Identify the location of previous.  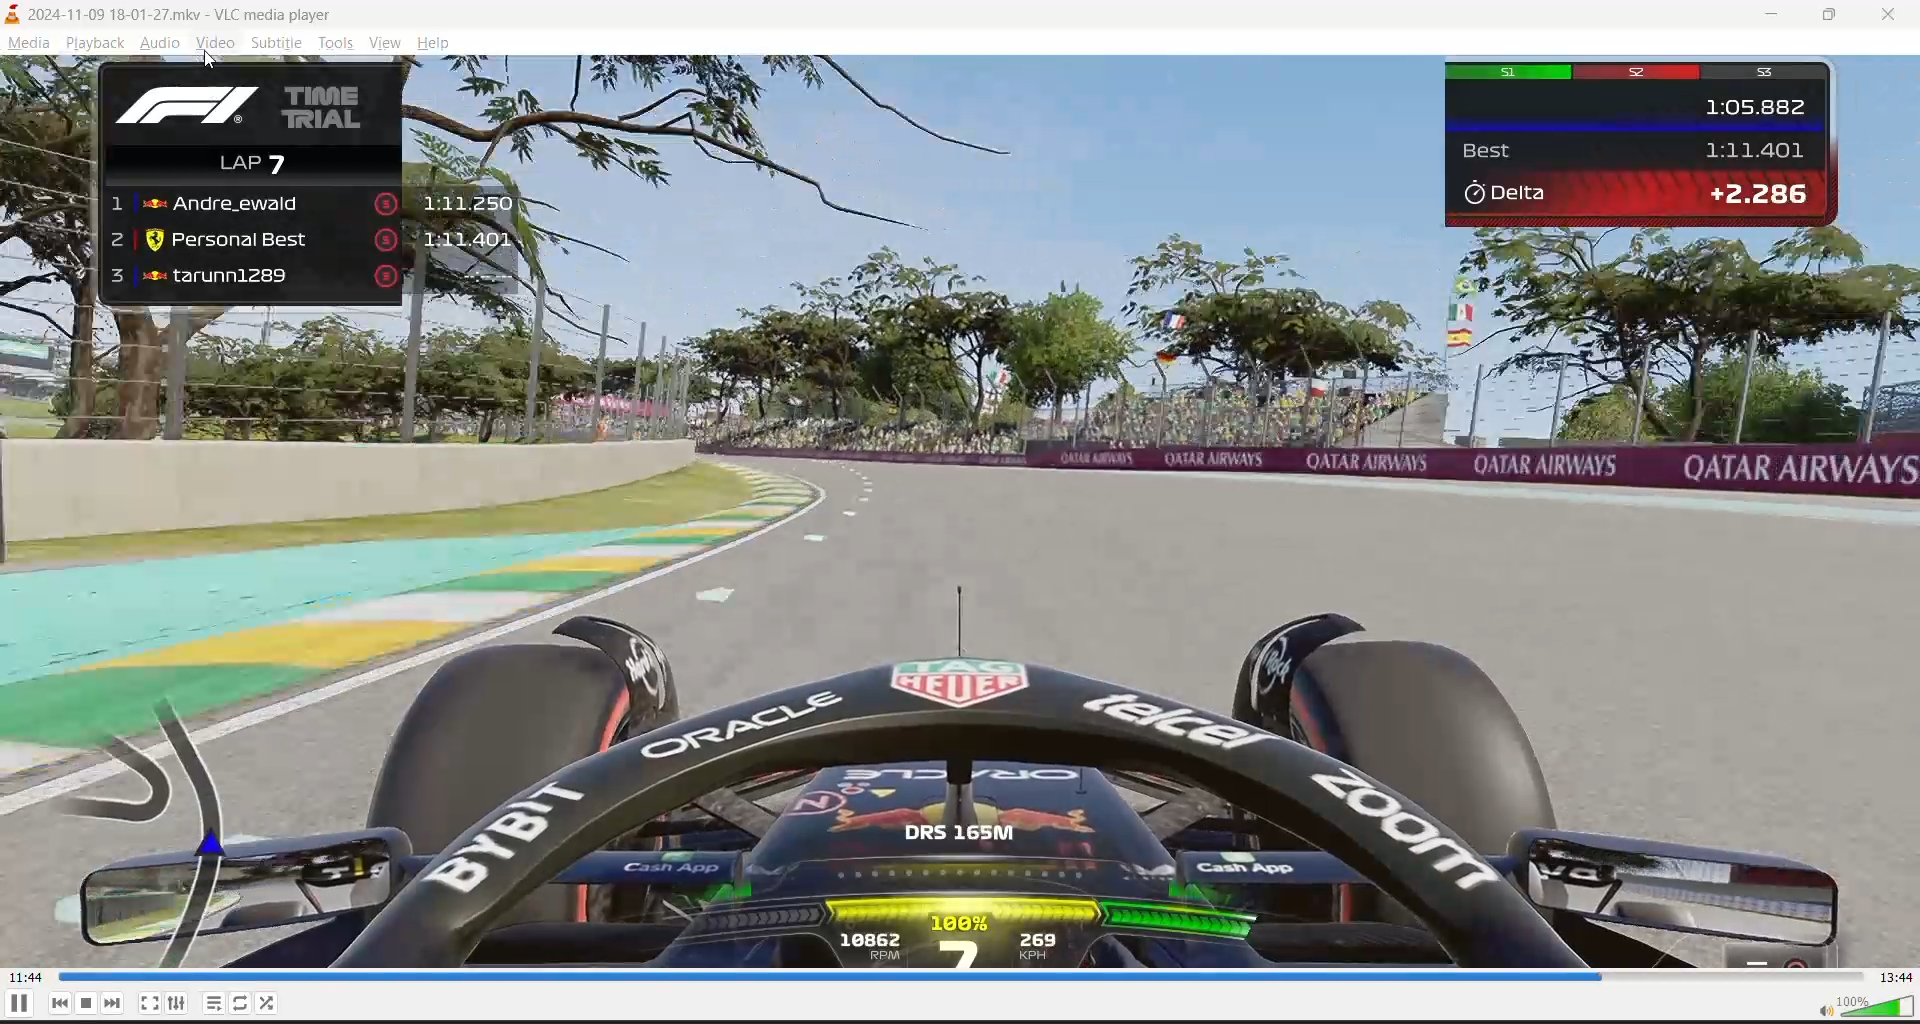
(63, 1003).